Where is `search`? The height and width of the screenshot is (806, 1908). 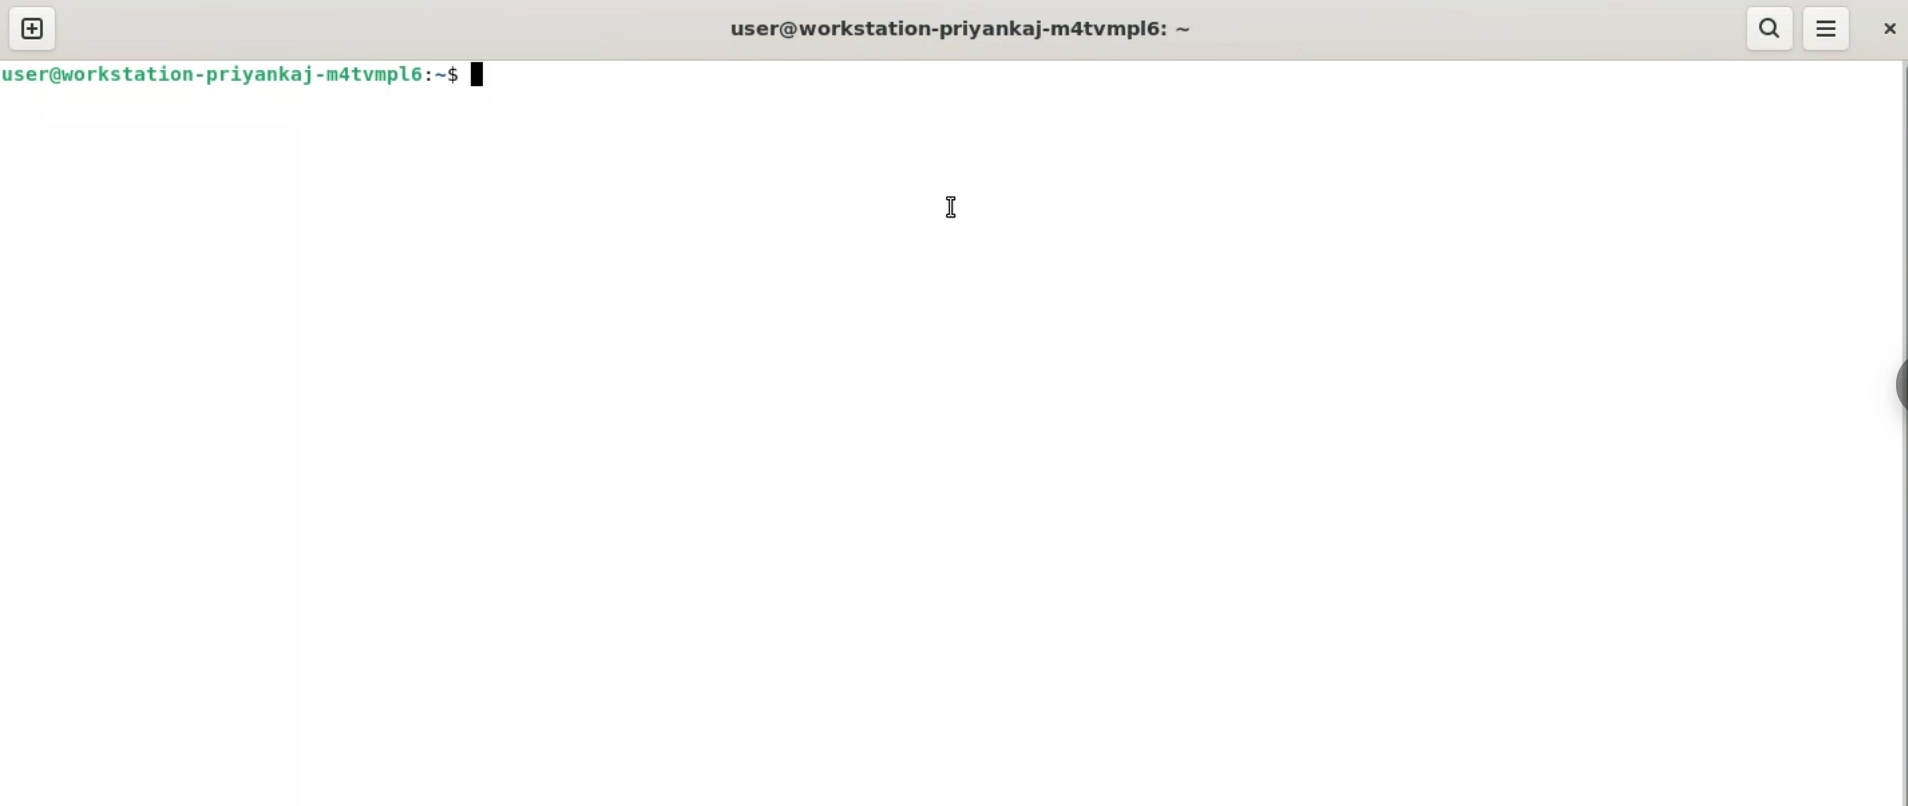
search is located at coordinates (1770, 30).